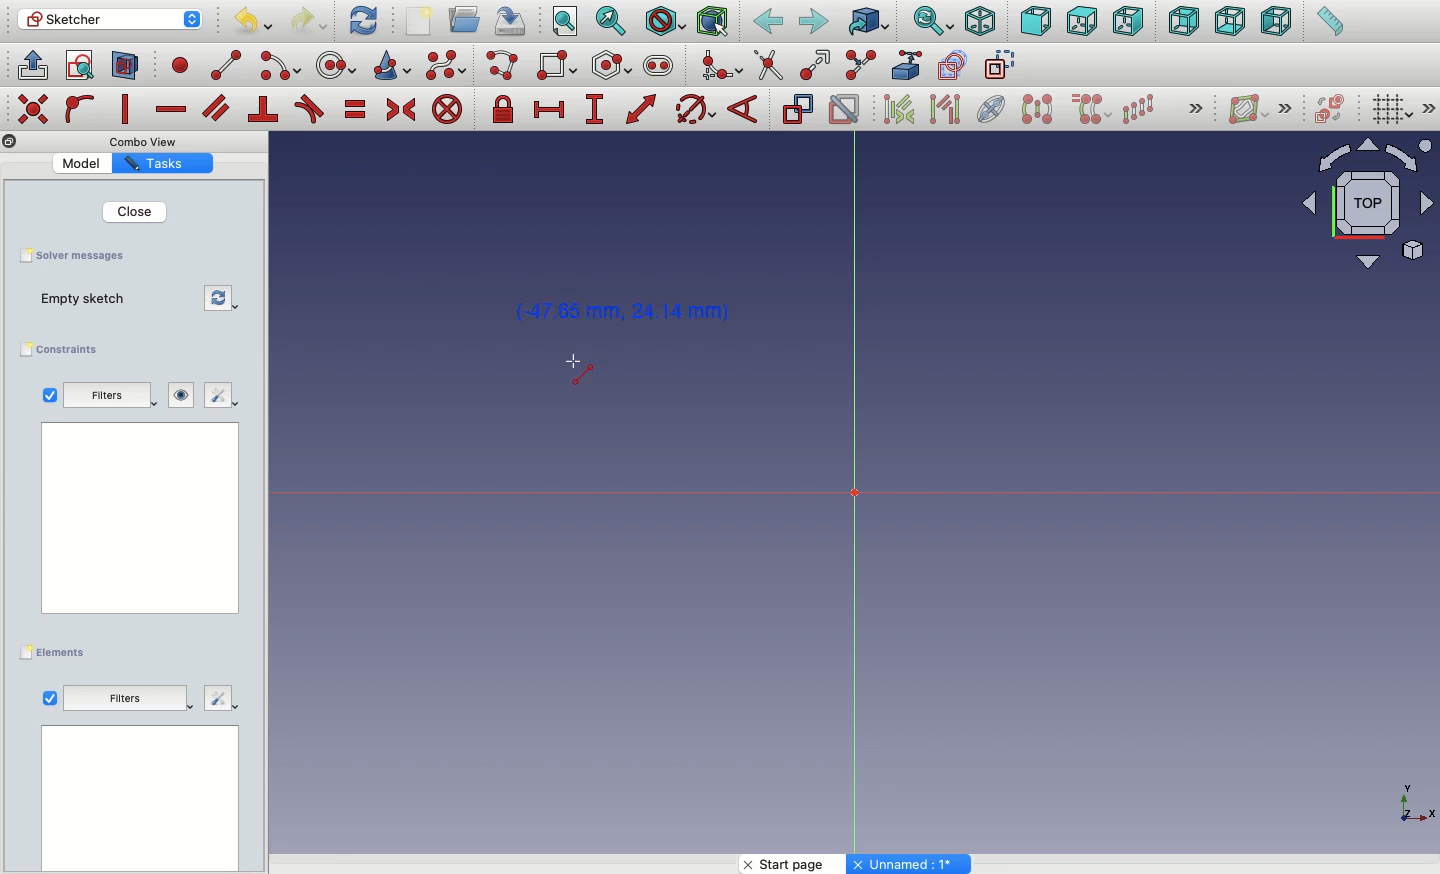 This screenshot has height=874, width=1440. Describe the element at coordinates (393, 65) in the screenshot. I see `Conci` at that location.